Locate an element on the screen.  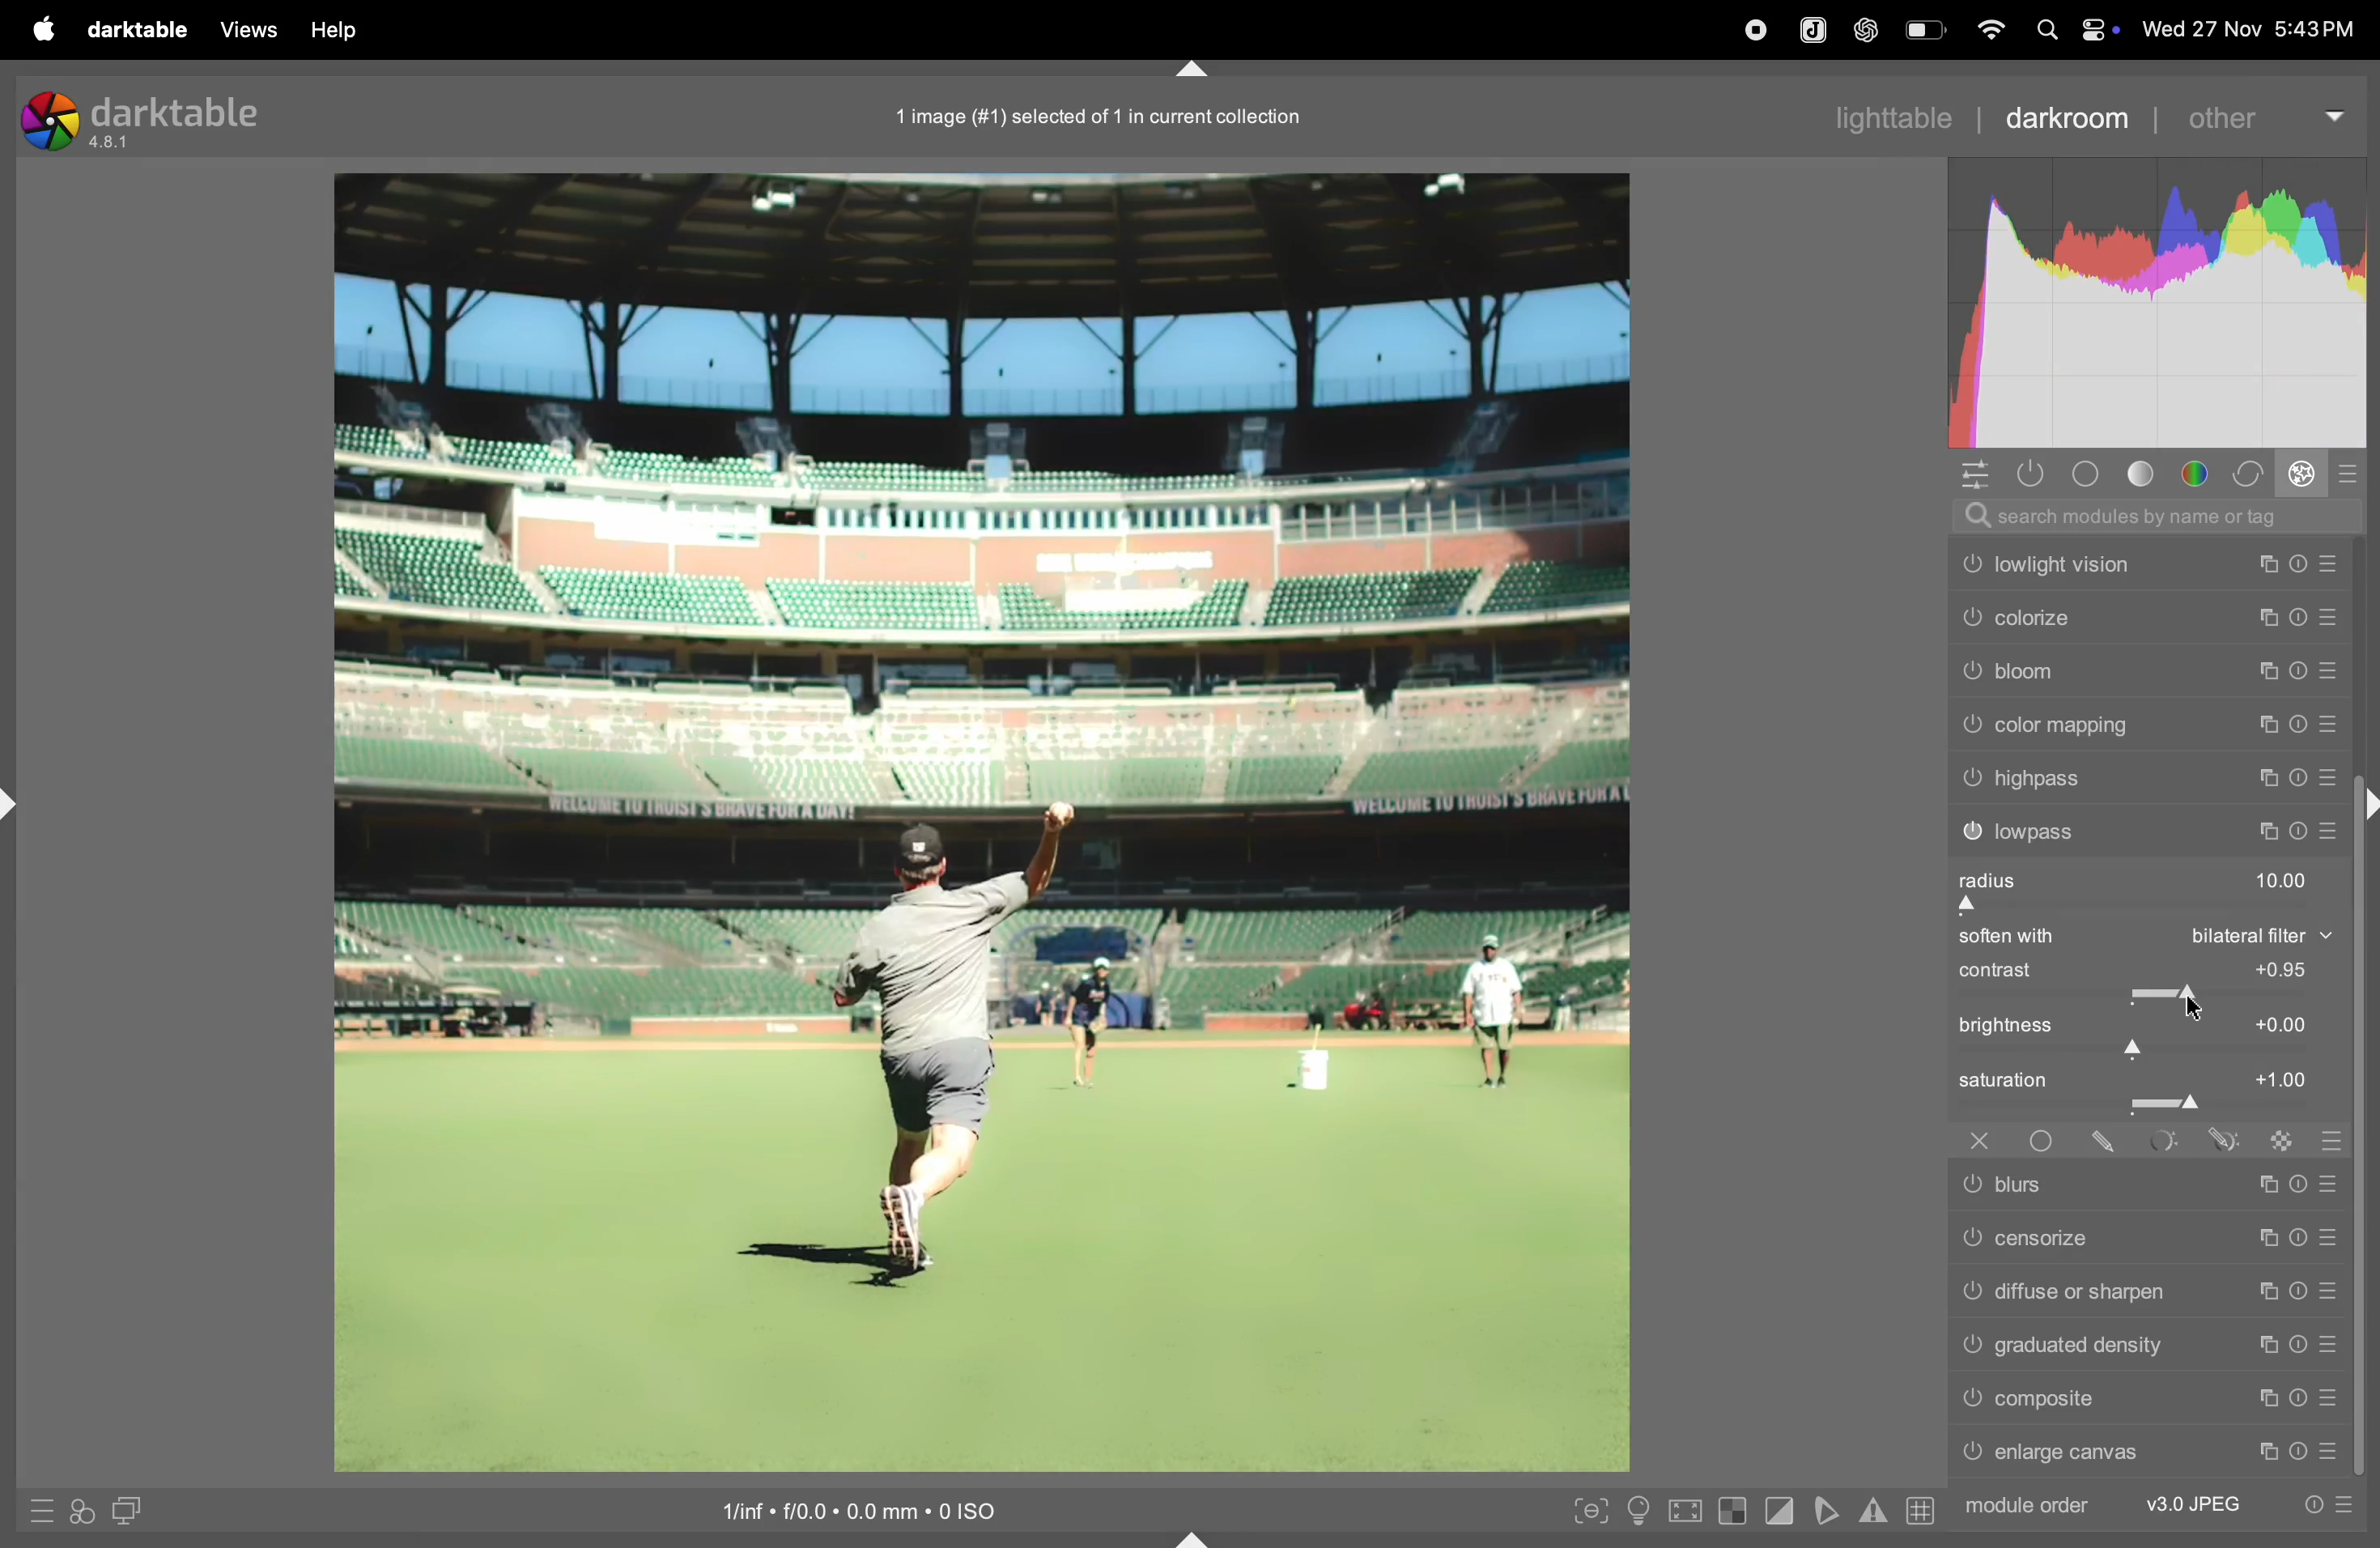
toggle clipping indications is located at coordinates (1781, 1510).